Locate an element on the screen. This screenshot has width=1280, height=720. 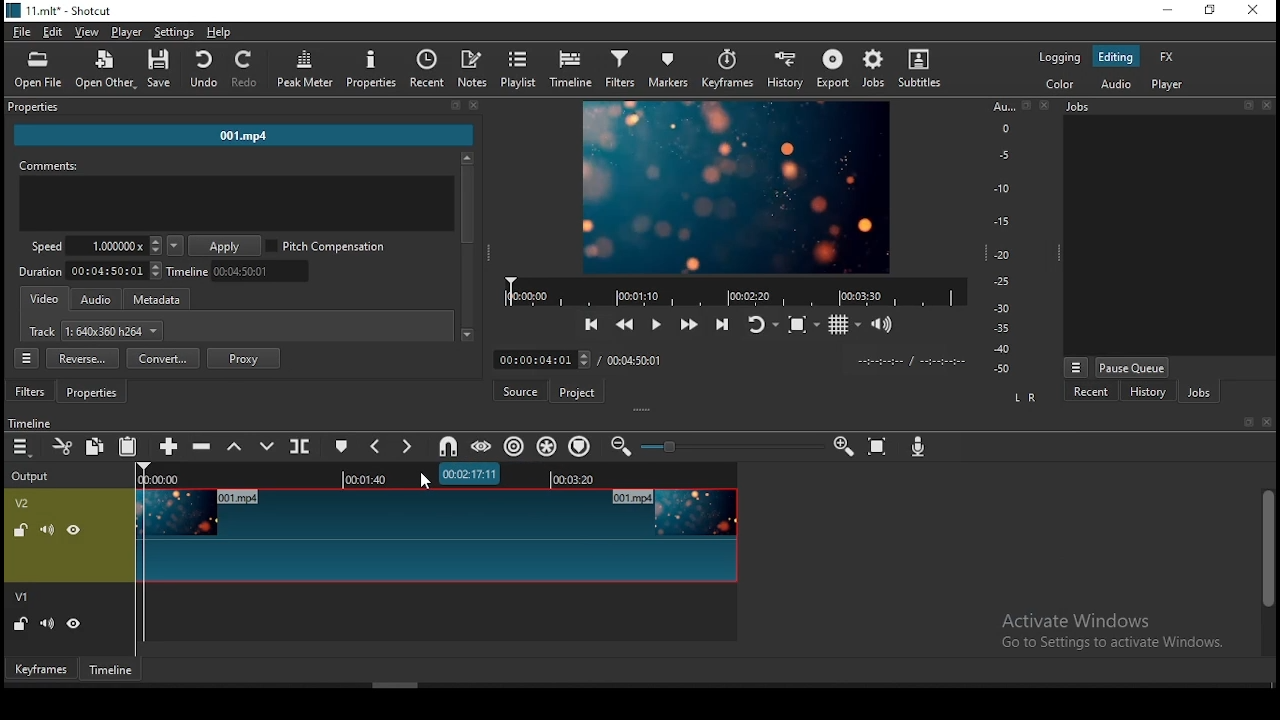
play quickly forwards is located at coordinates (691, 325).